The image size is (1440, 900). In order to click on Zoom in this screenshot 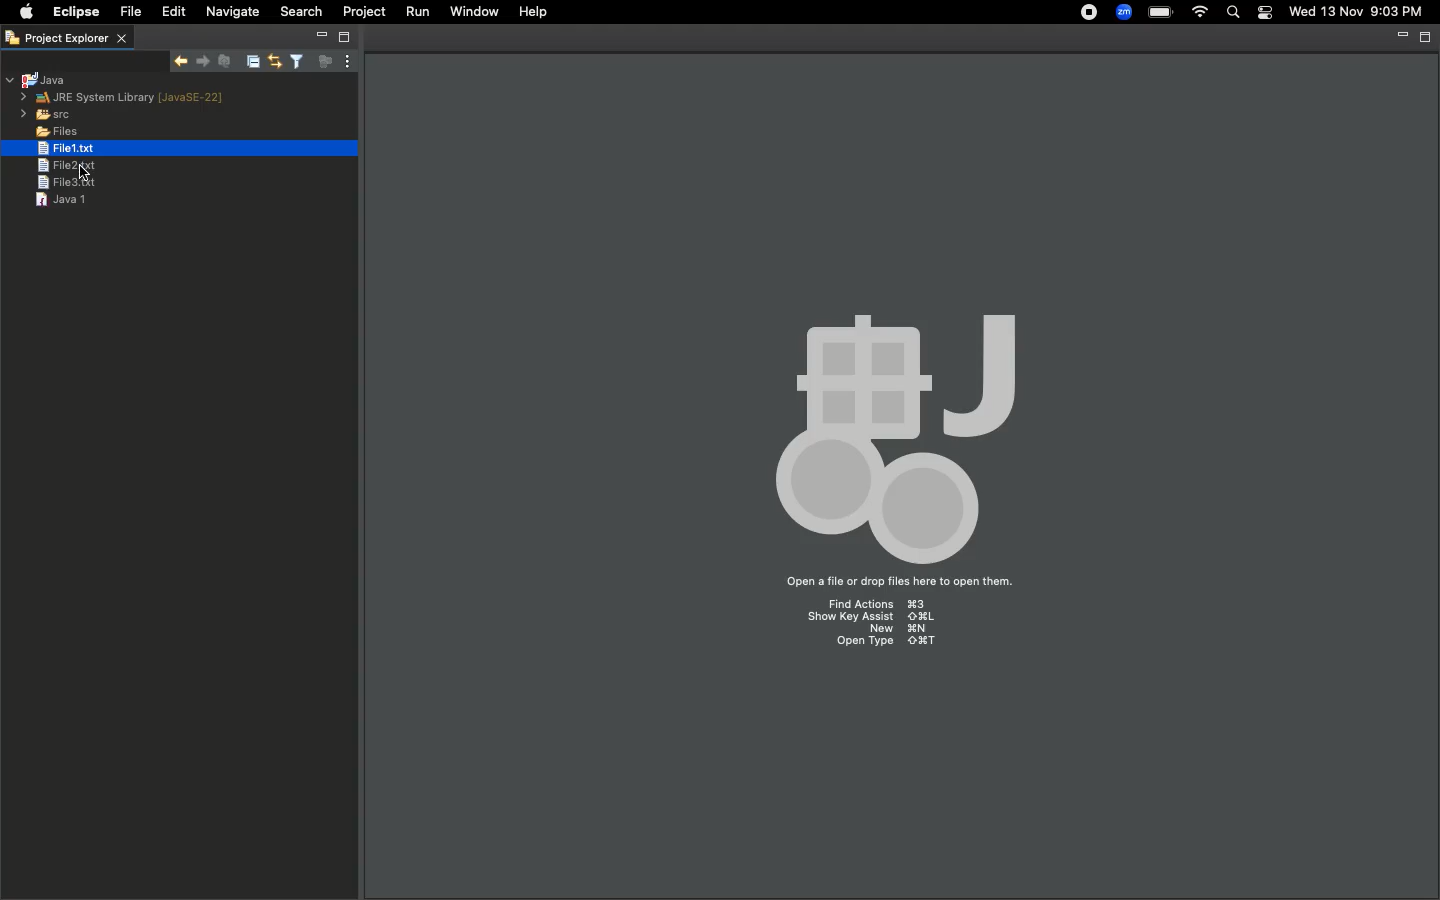, I will do `click(1124, 12)`.